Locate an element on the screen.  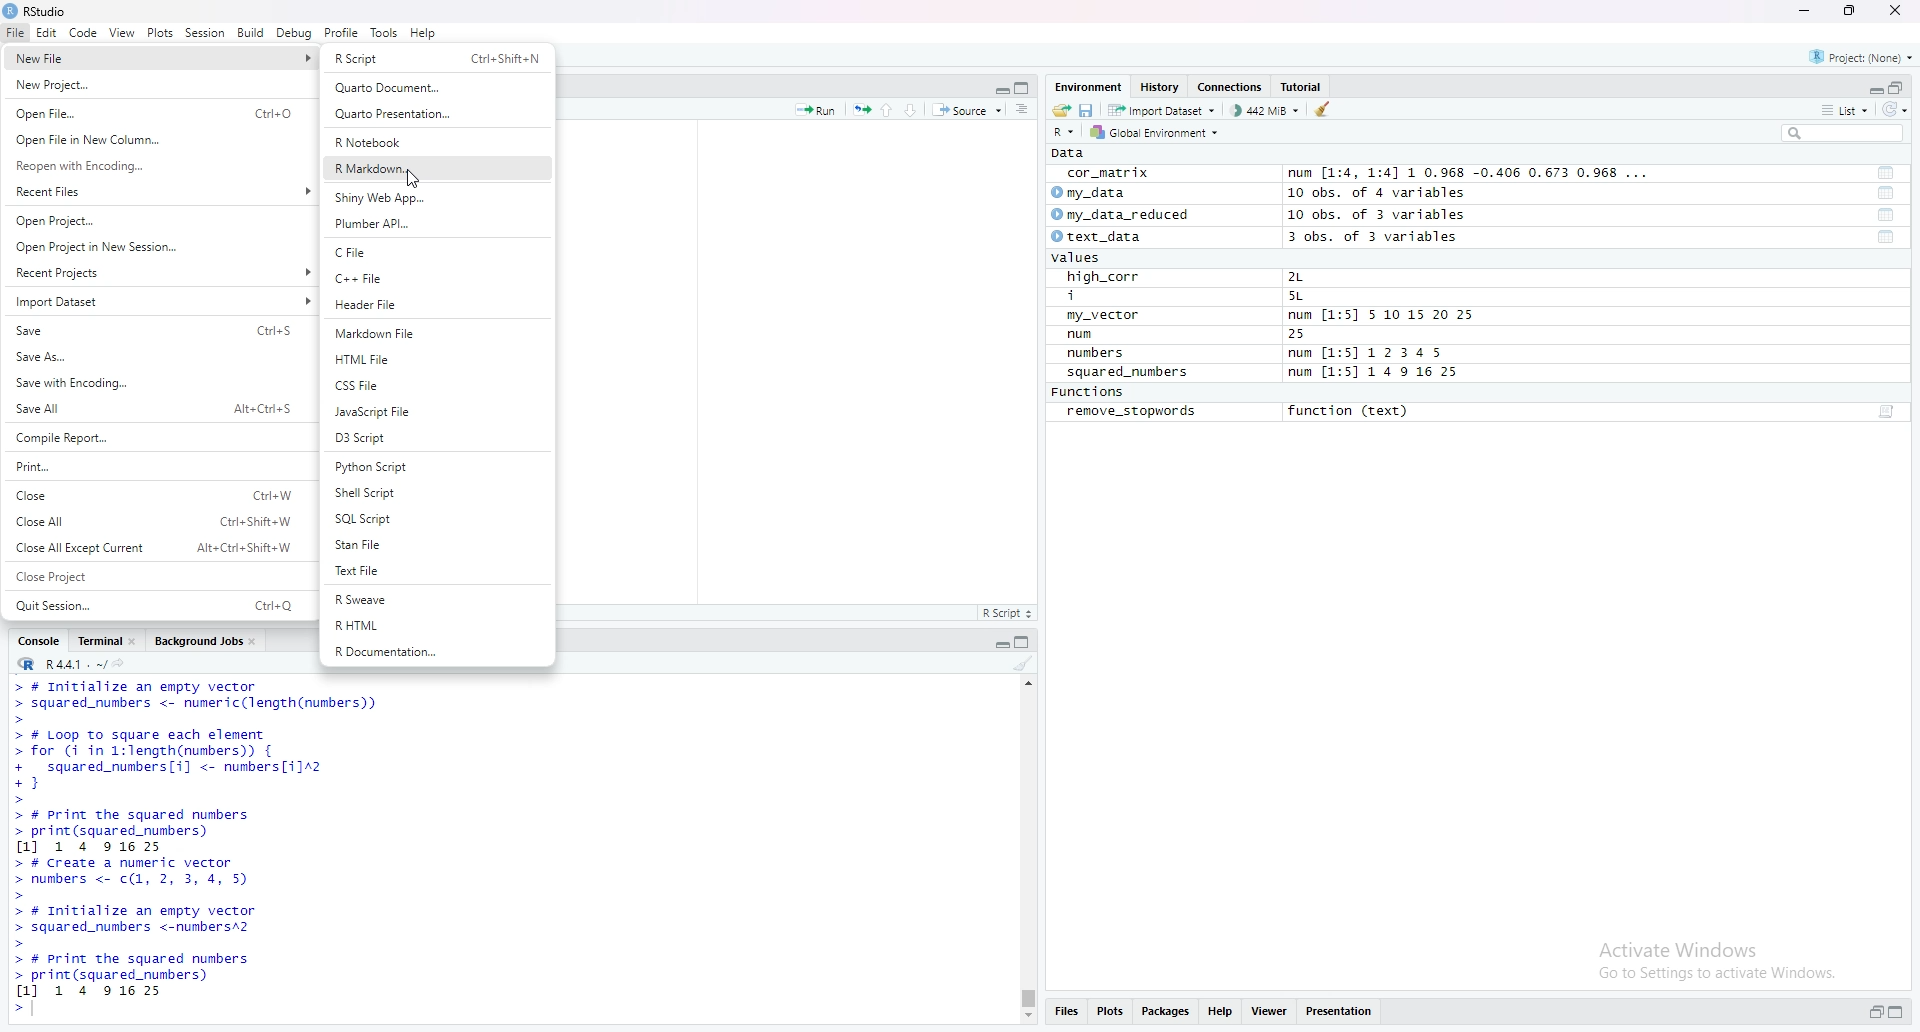
Tools is located at coordinates (383, 32).